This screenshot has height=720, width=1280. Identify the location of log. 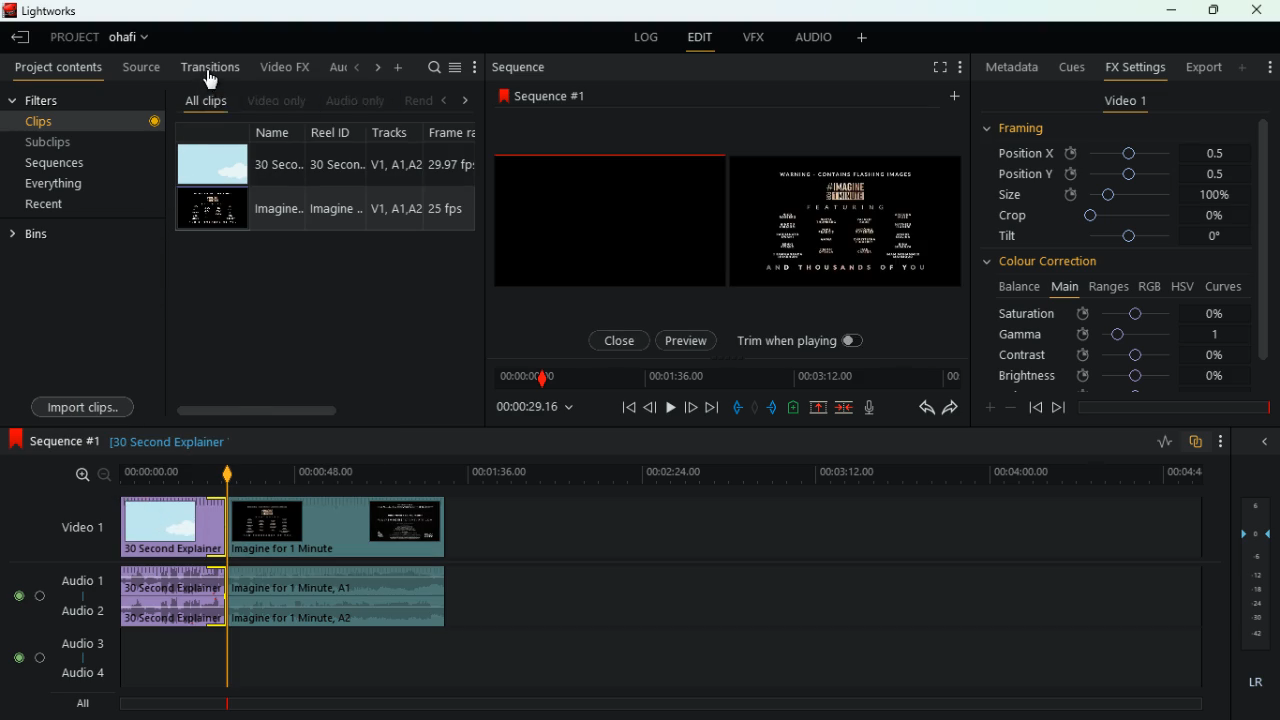
(646, 39).